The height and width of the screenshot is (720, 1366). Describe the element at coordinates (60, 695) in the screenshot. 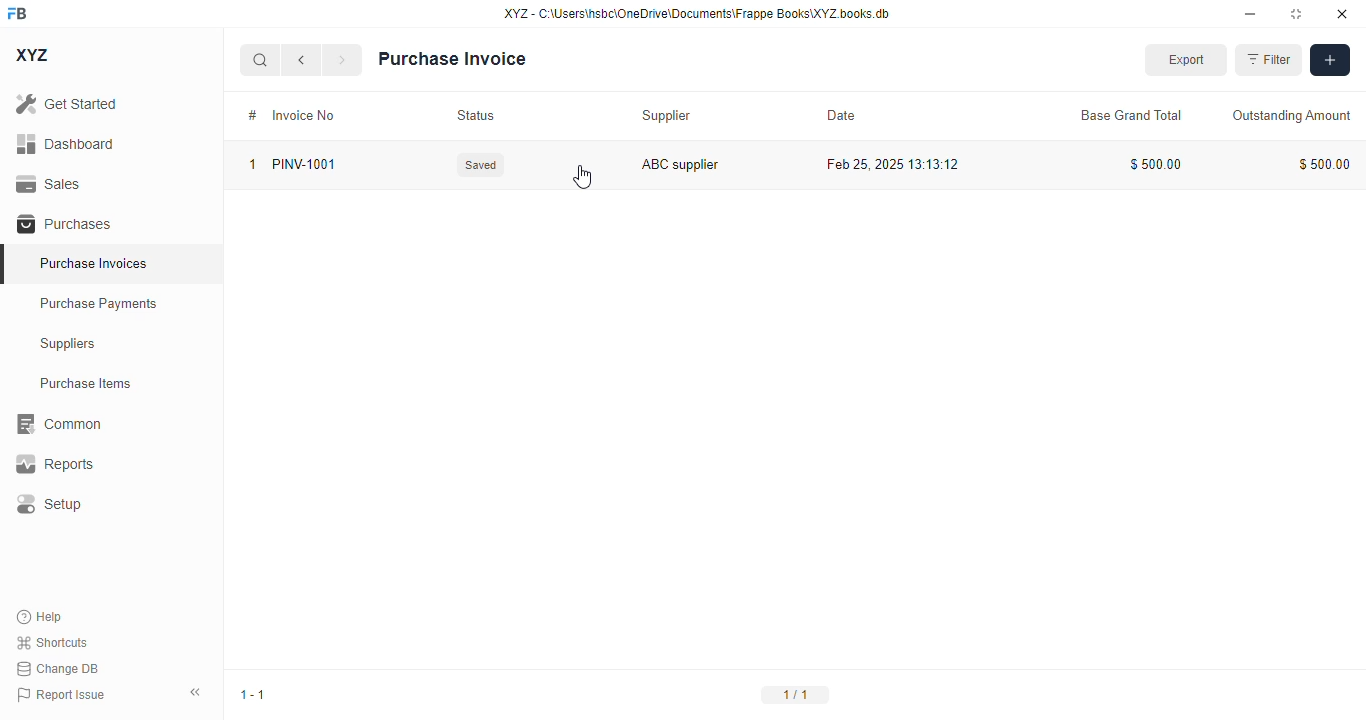

I see `report issue` at that location.